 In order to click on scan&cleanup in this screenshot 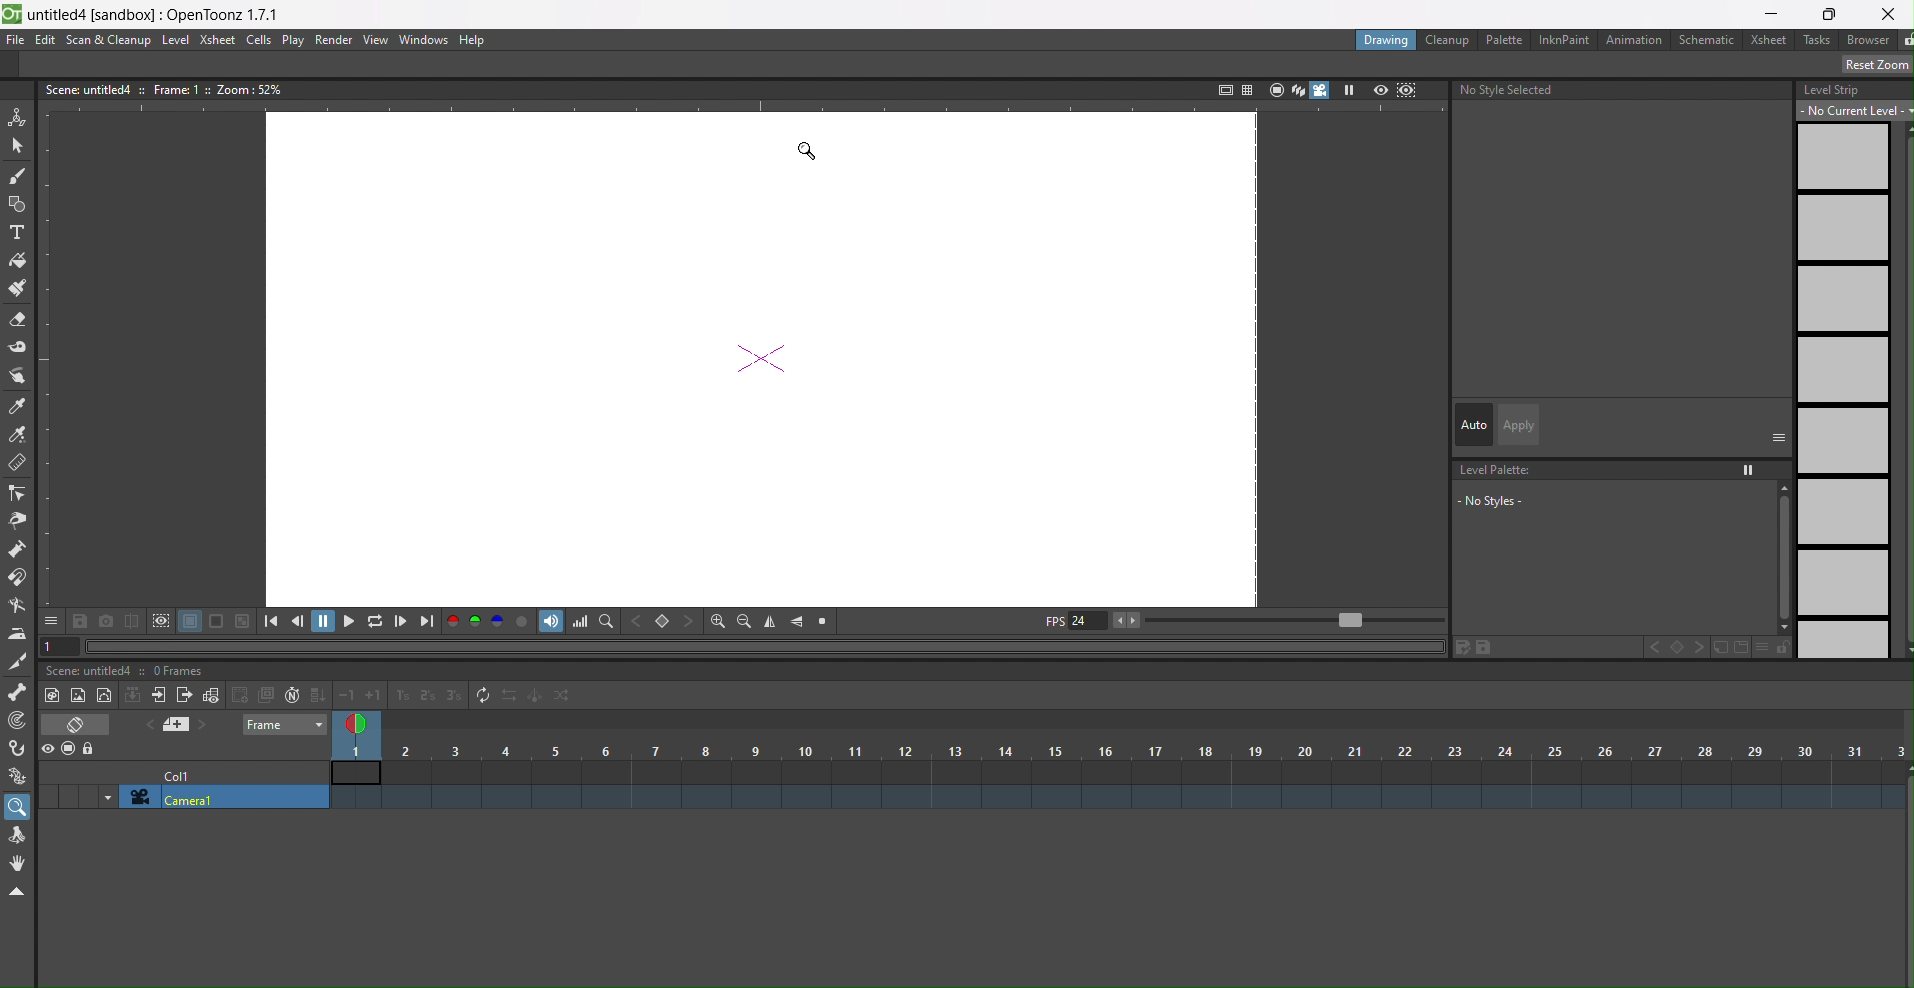, I will do `click(109, 41)`.